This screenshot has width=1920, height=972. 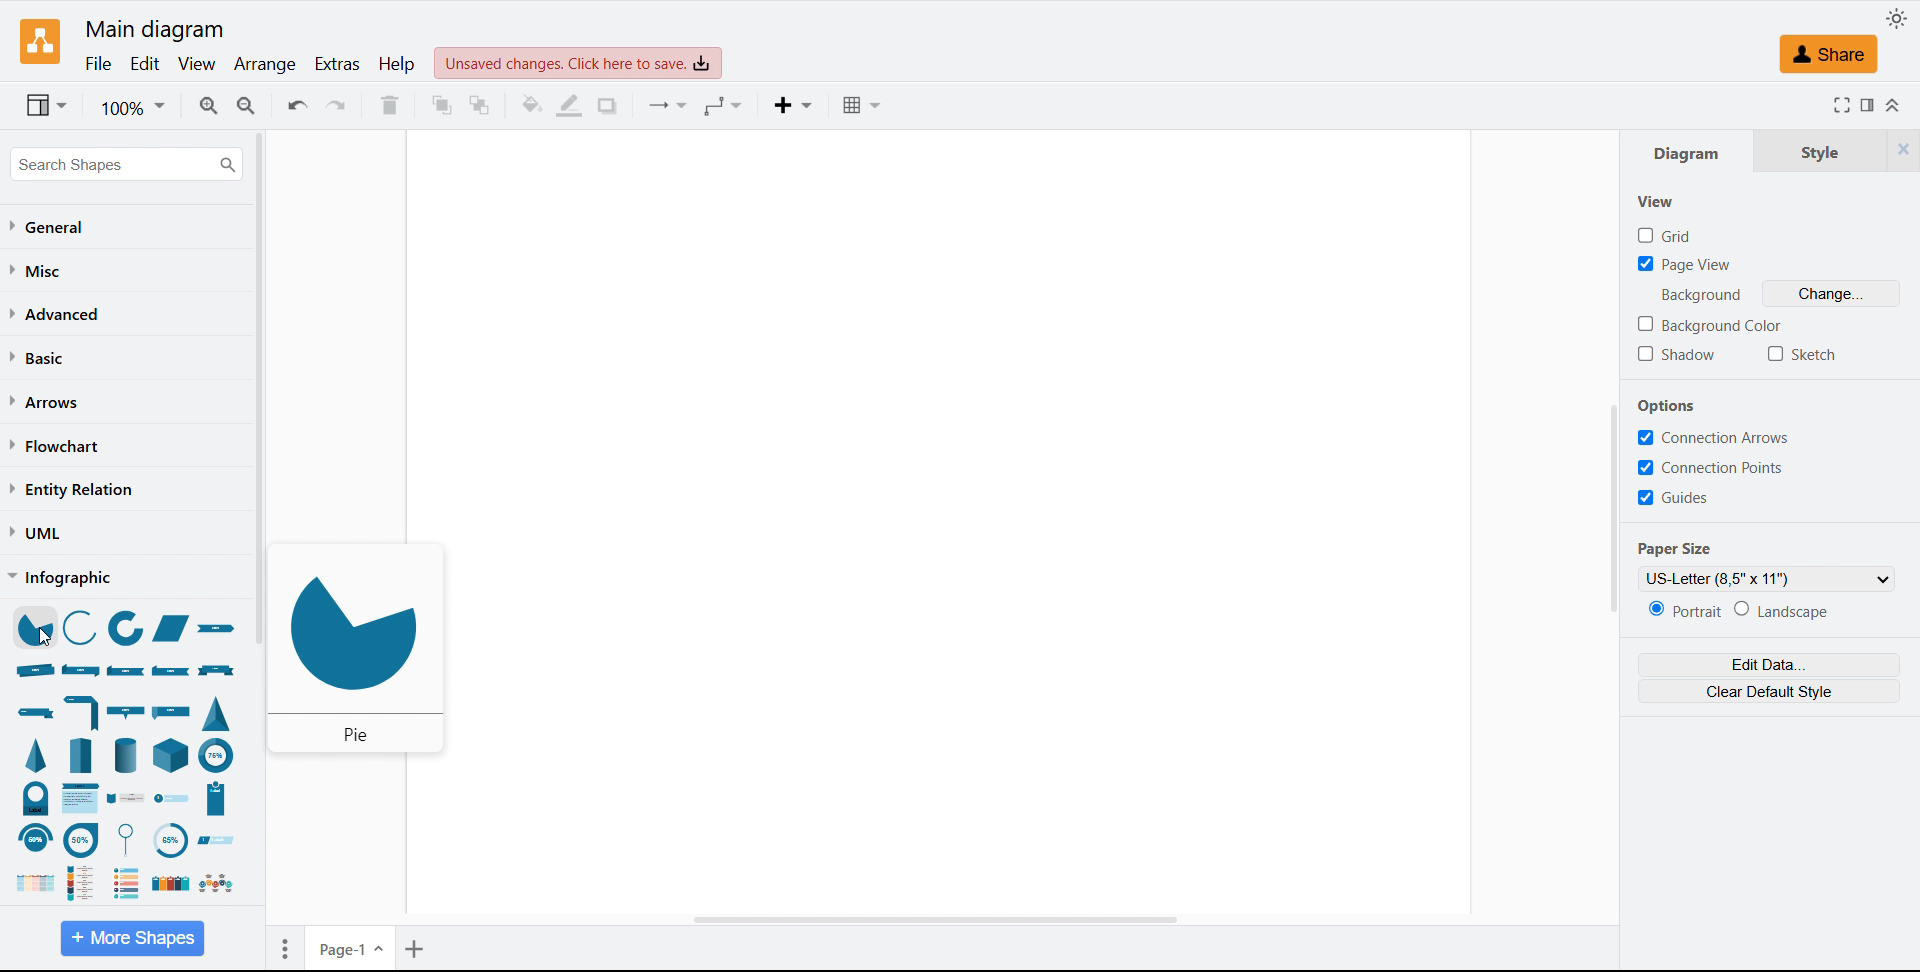 What do you see at coordinates (41, 41) in the screenshot?
I see `Logo ` at bounding box center [41, 41].